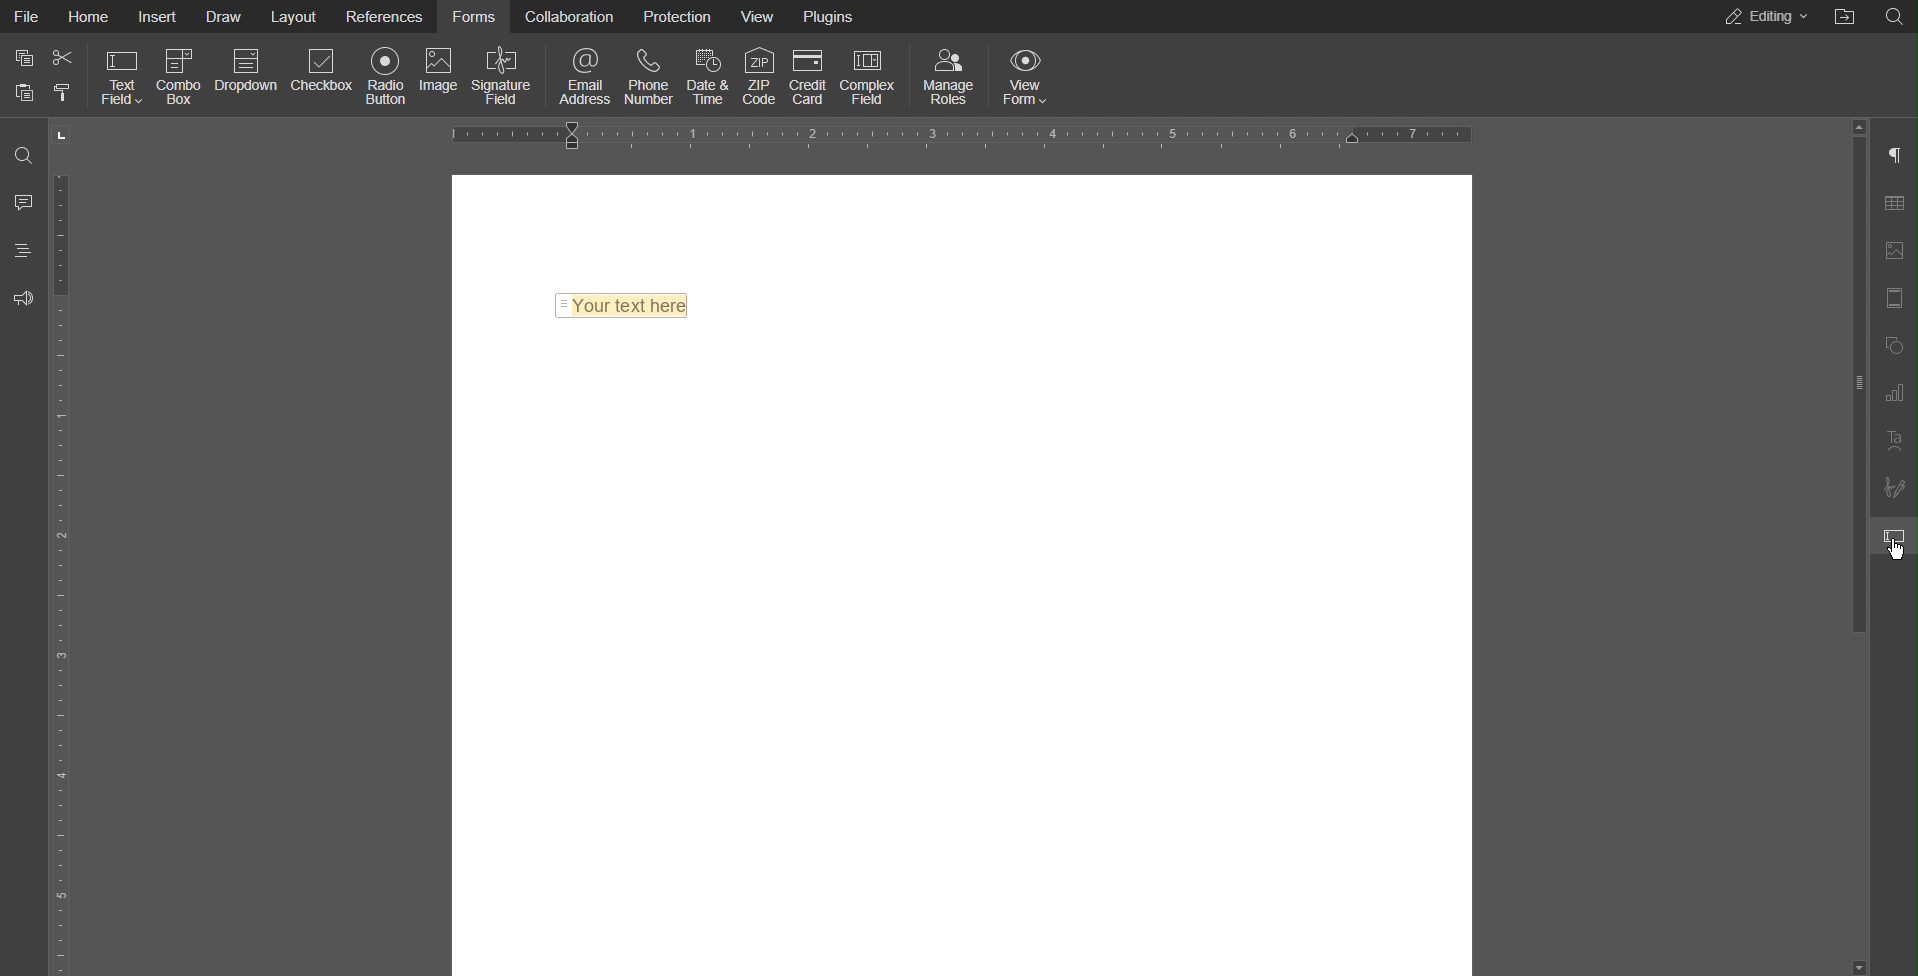 The width and height of the screenshot is (1918, 976). Describe the element at coordinates (472, 16) in the screenshot. I see `Forms` at that location.